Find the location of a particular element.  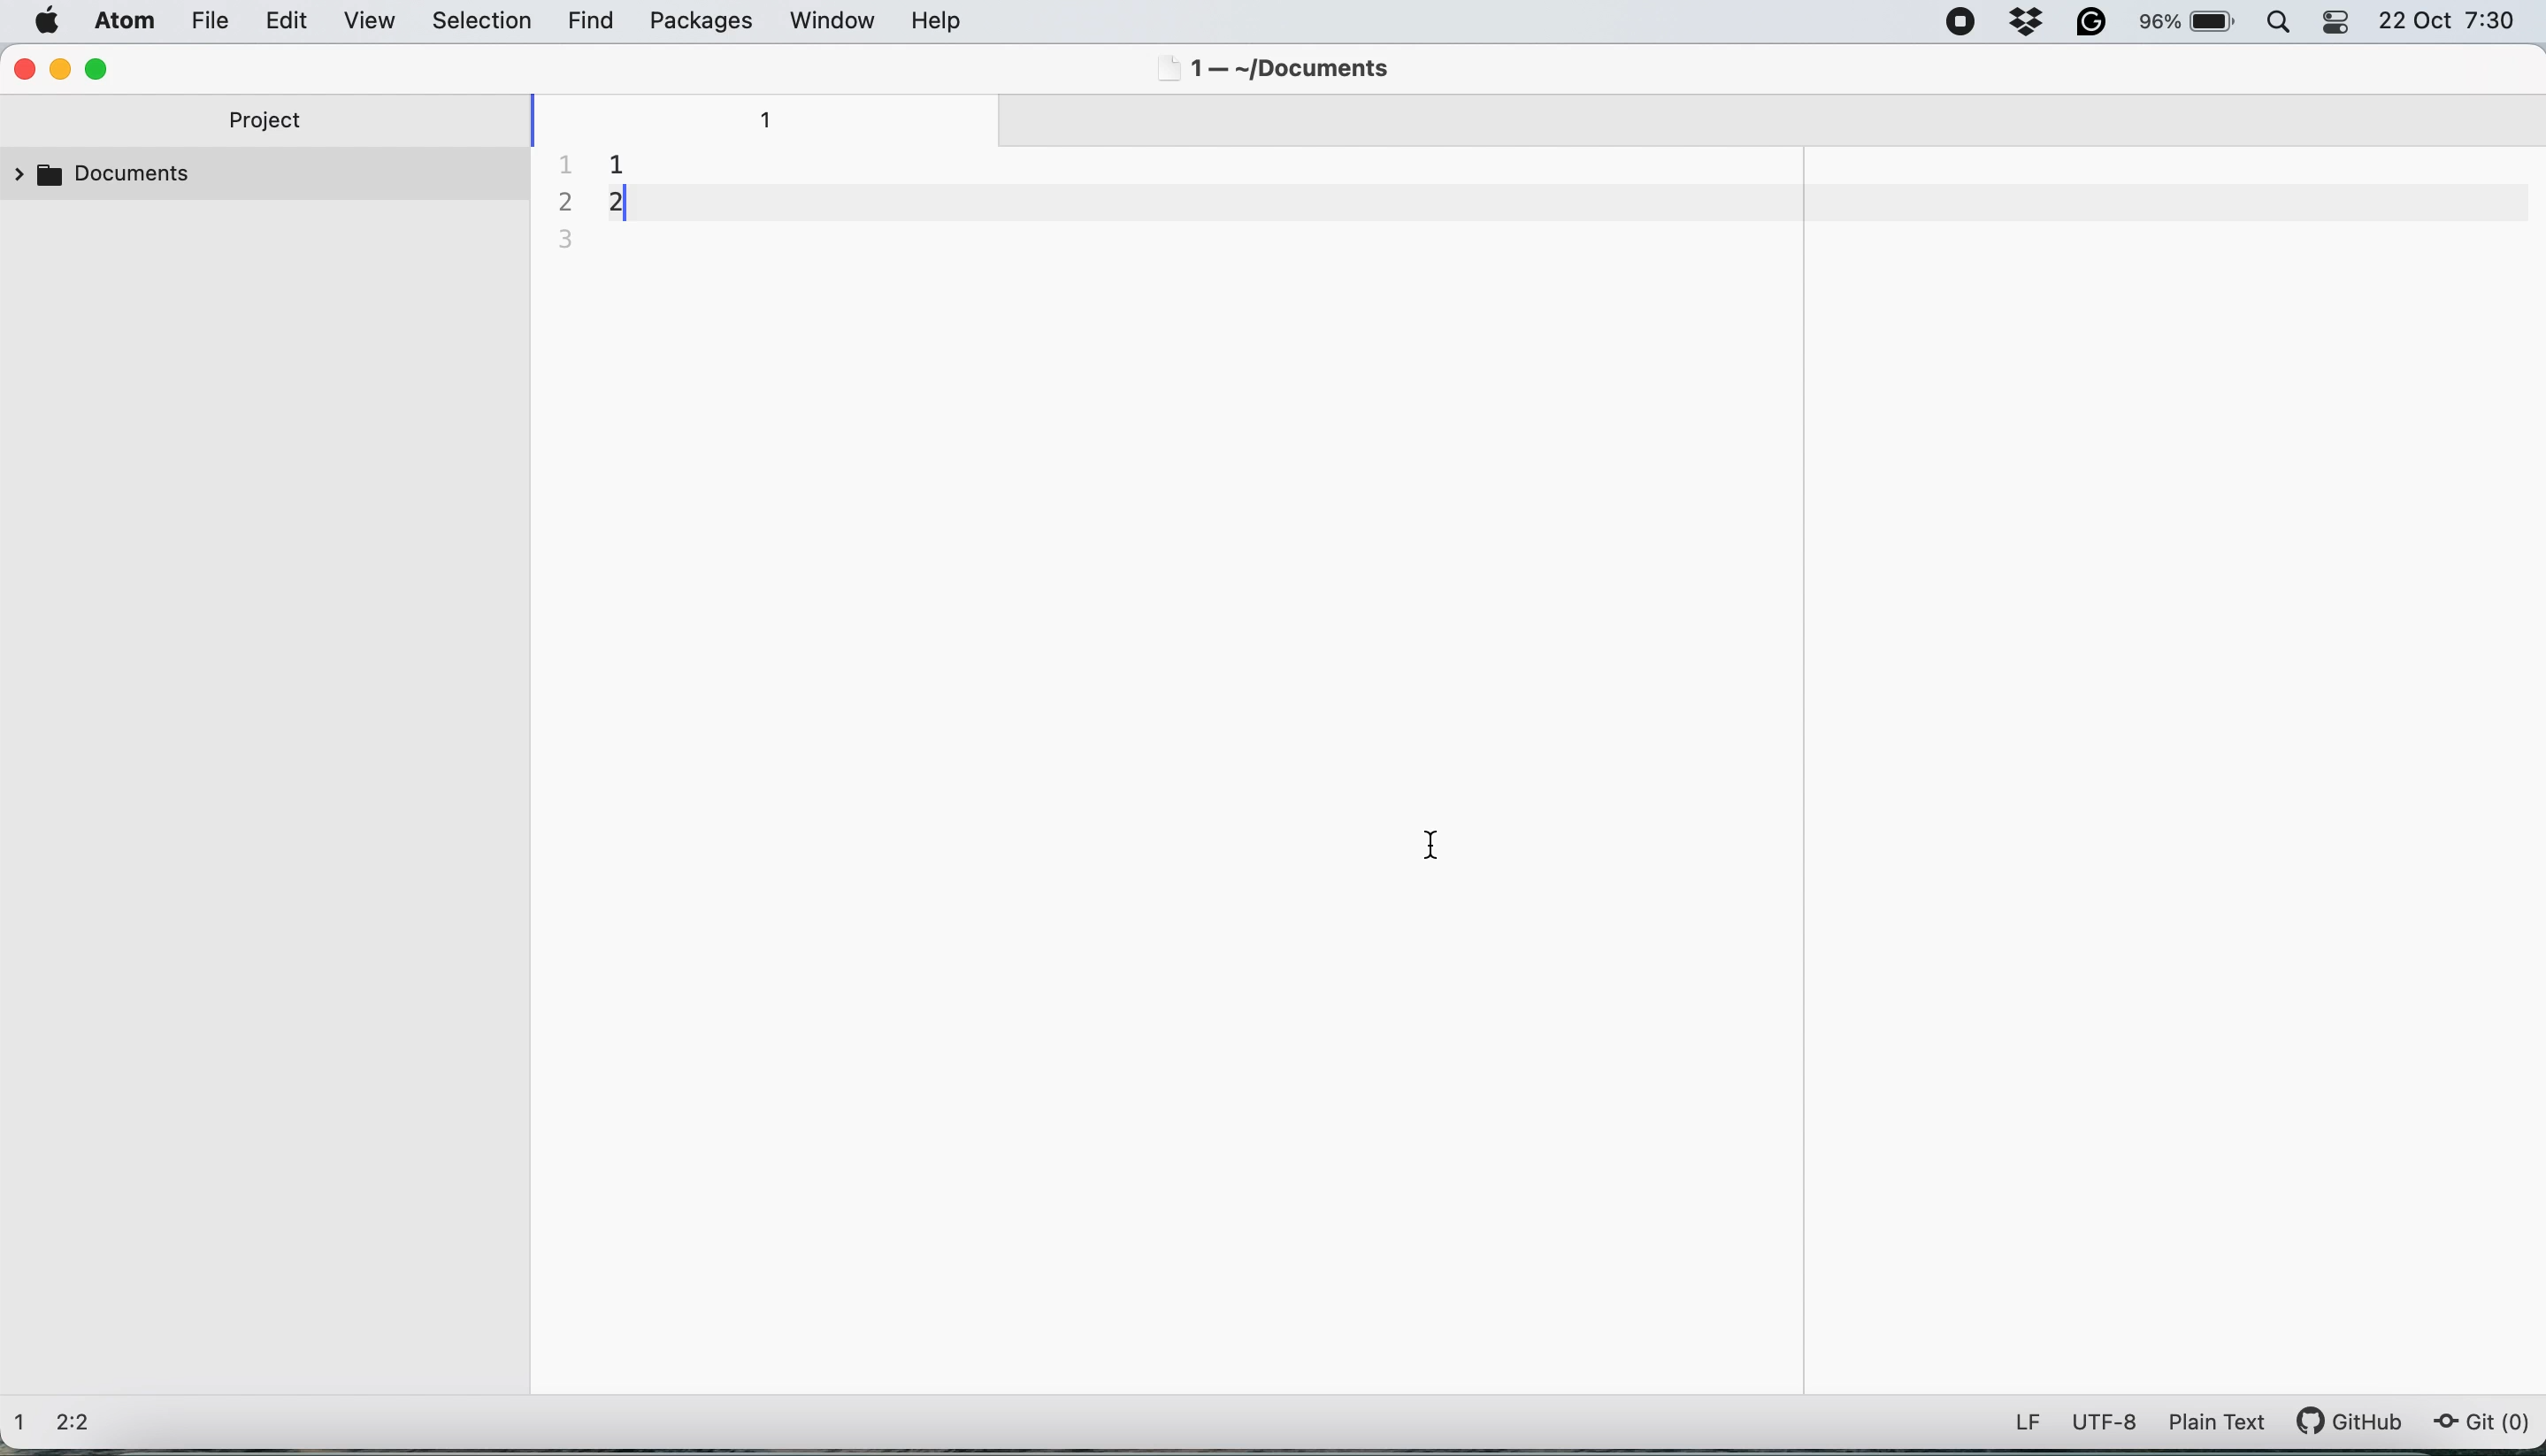

utf-8 is located at coordinates (2104, 1422).